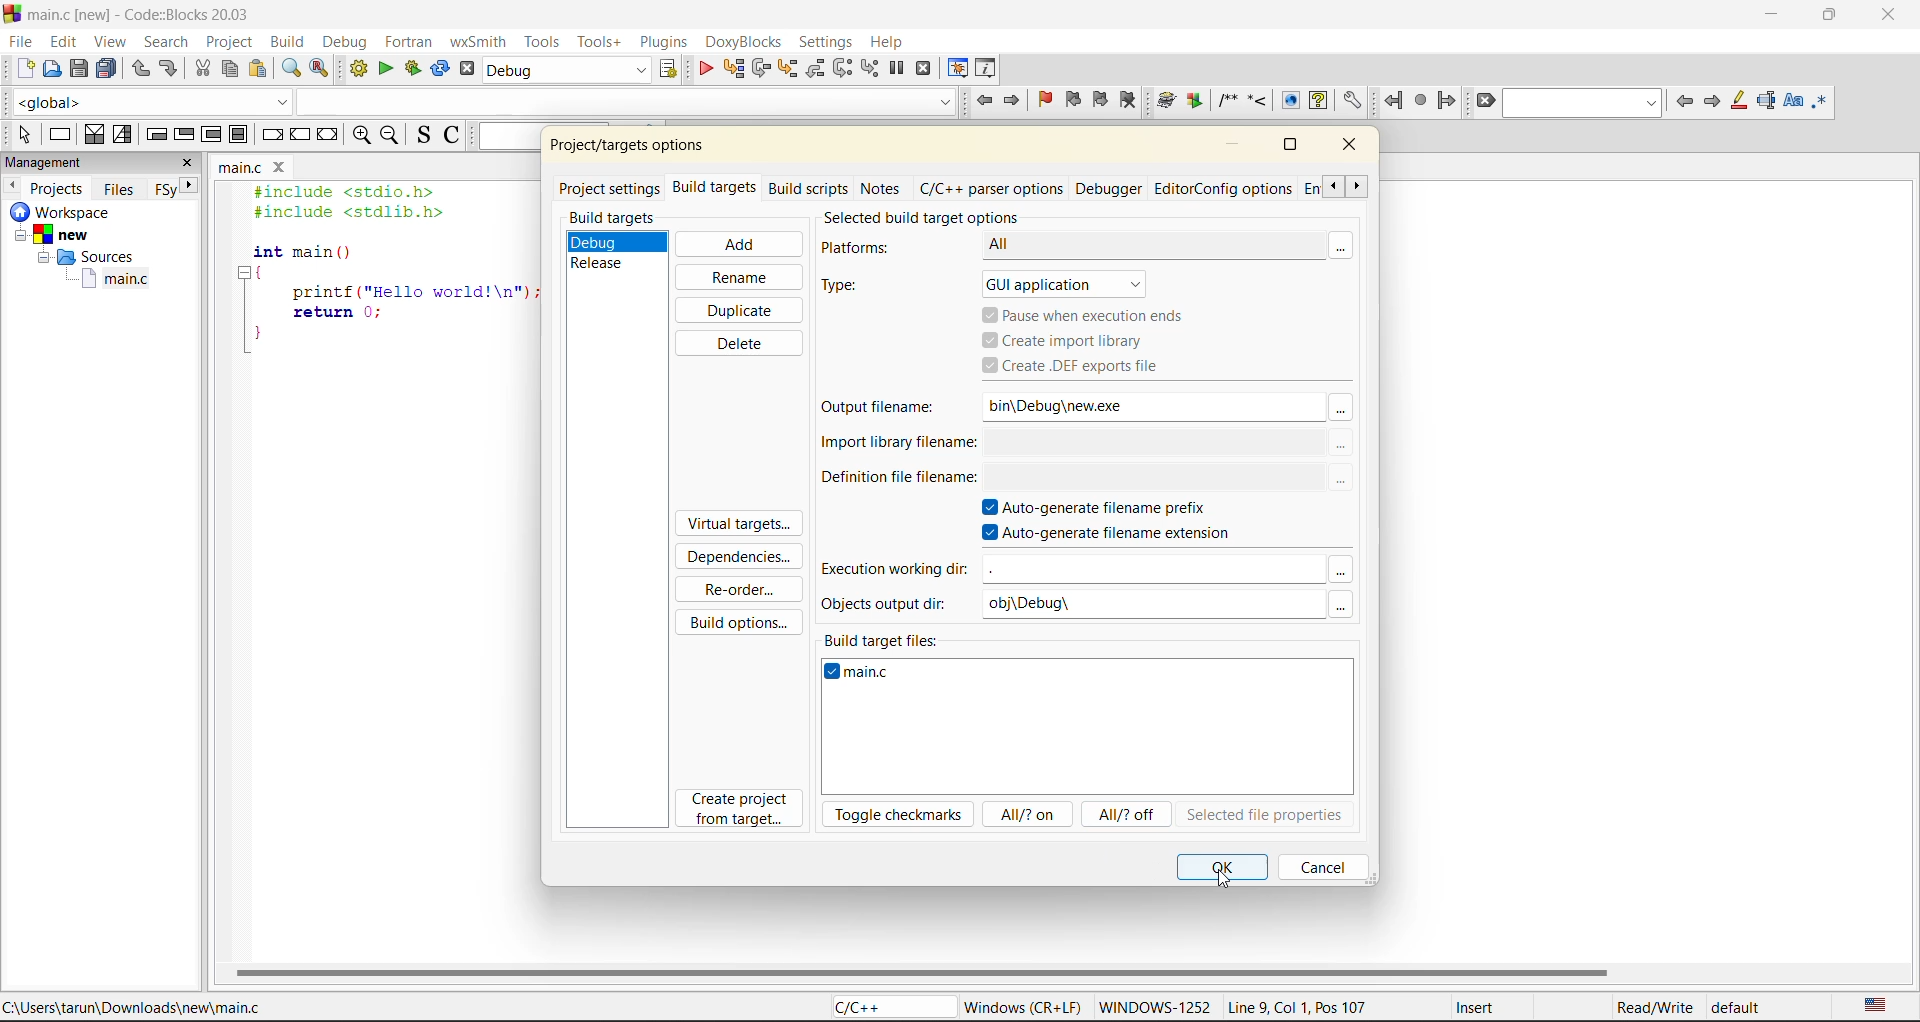 Image resolution: width=1920 pixels, height=1022 pixels. I want to click on rebuild, so click(442, 68).